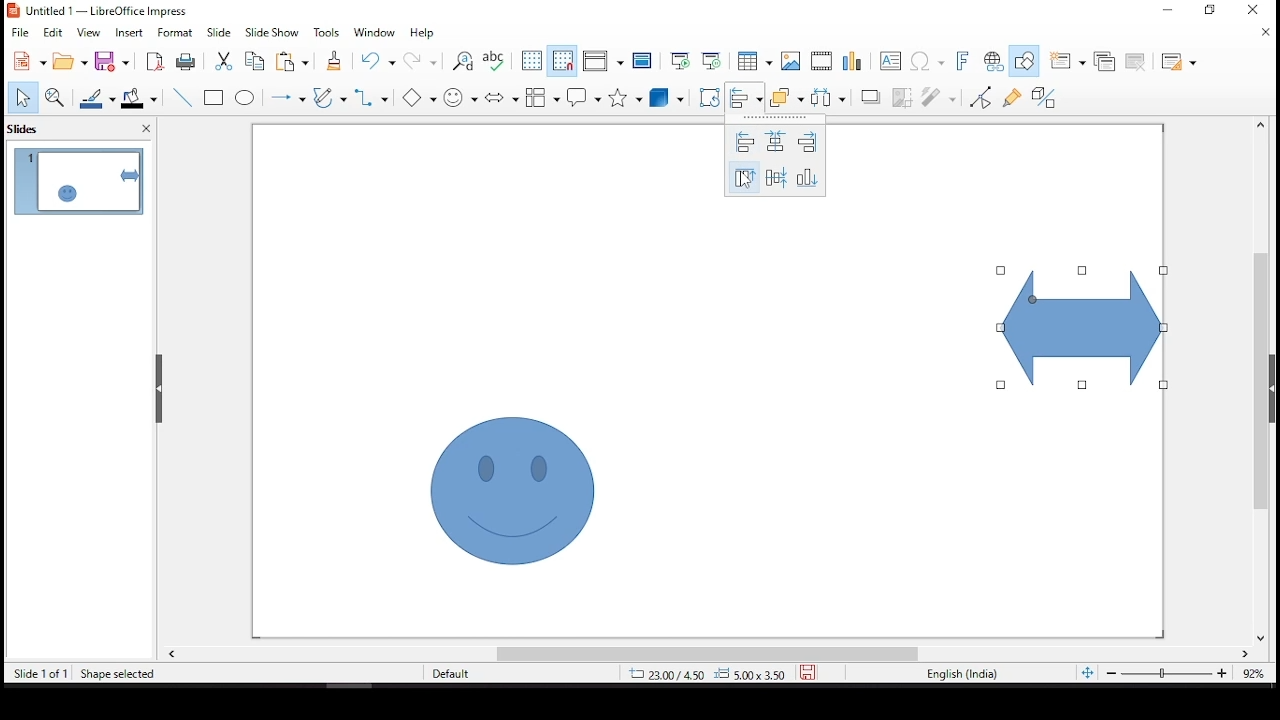  What do you see at coordinates (1011, 96) in the screenshot?
I see `show gluepoint functions` at bounding box center [1011, 96].